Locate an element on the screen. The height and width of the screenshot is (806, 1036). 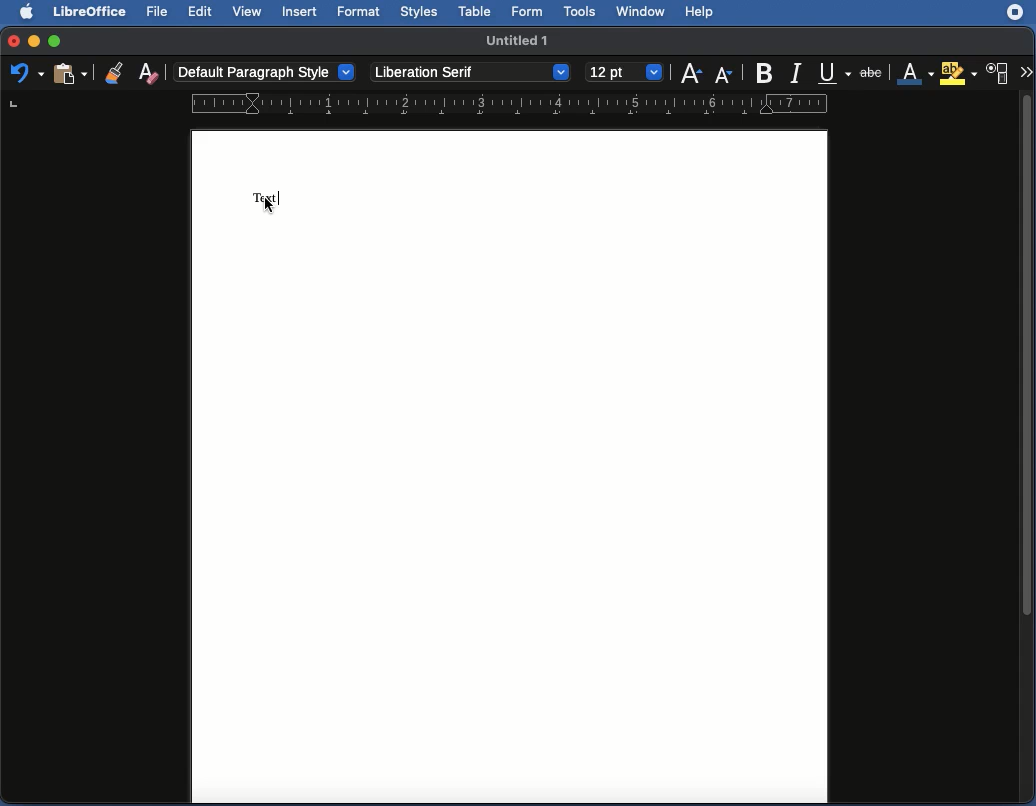
Extension is located at coordinates (1015, 13).